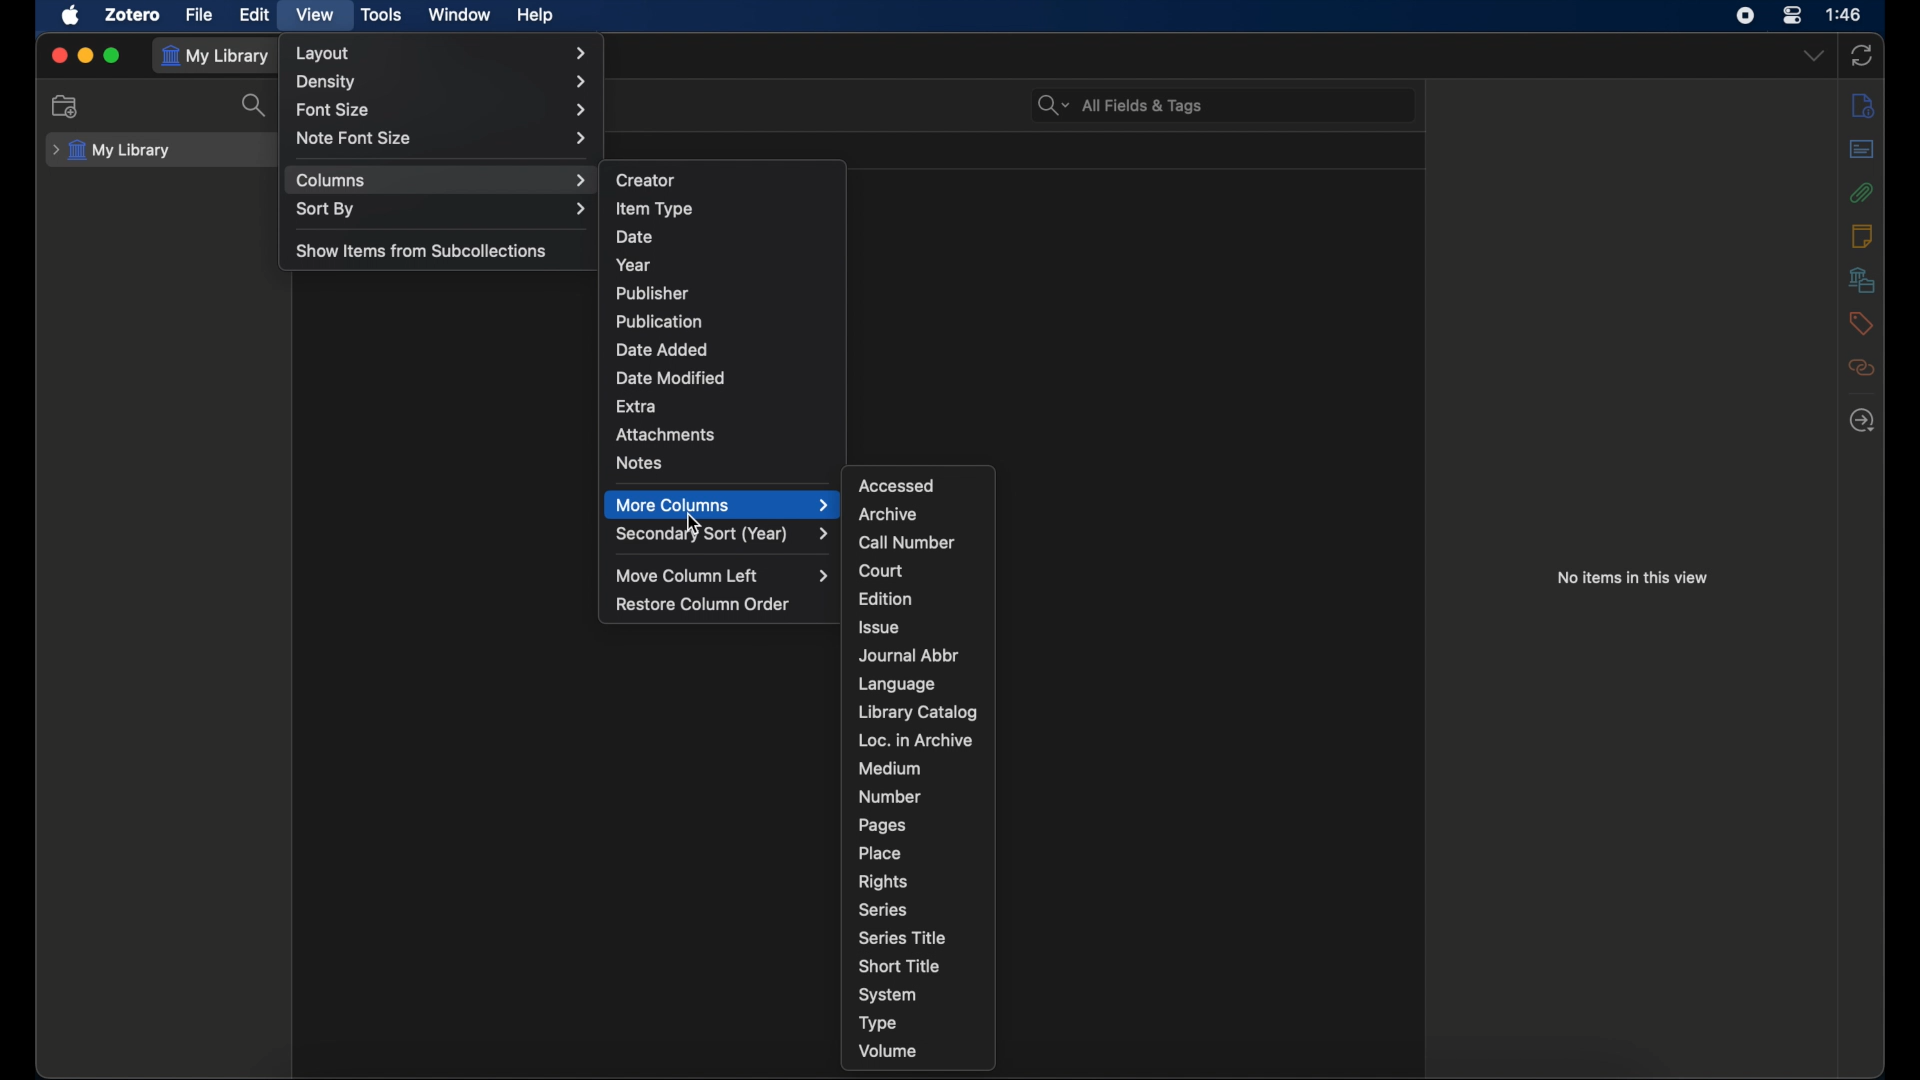  What do you see at coordinates (1745, 15) in the screenshot?
I see `screen recorder` at bounding box center [1745, 15].